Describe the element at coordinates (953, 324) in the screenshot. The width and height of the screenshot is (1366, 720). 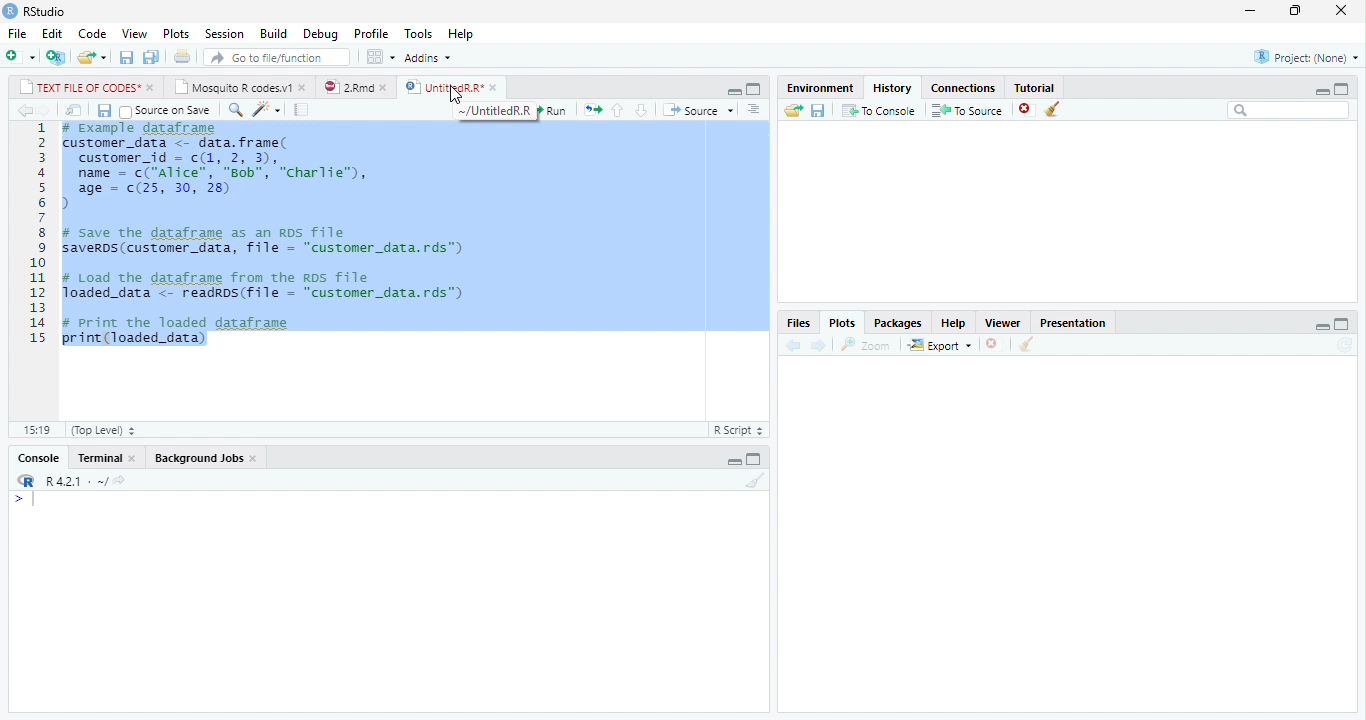
I see `Help` at that location.